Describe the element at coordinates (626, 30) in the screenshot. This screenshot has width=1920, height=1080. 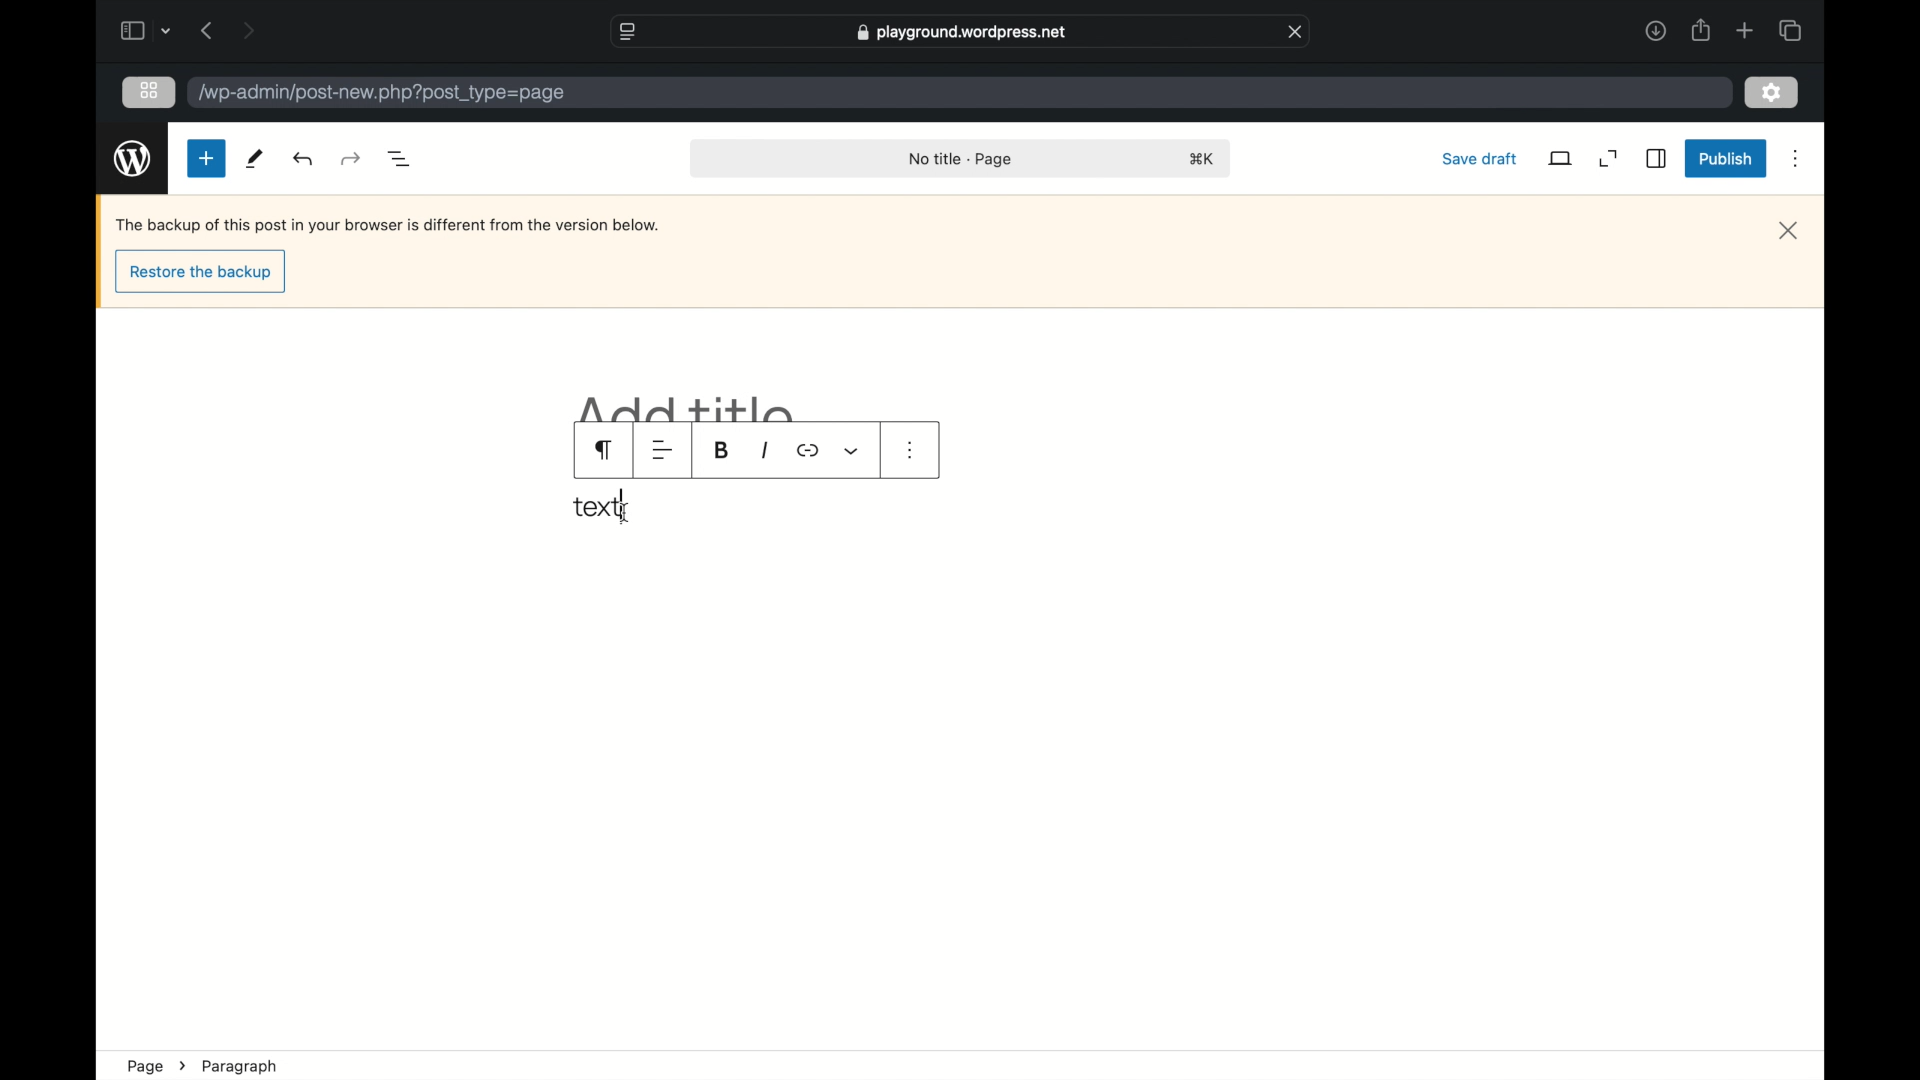
I see `website settings` at that location.